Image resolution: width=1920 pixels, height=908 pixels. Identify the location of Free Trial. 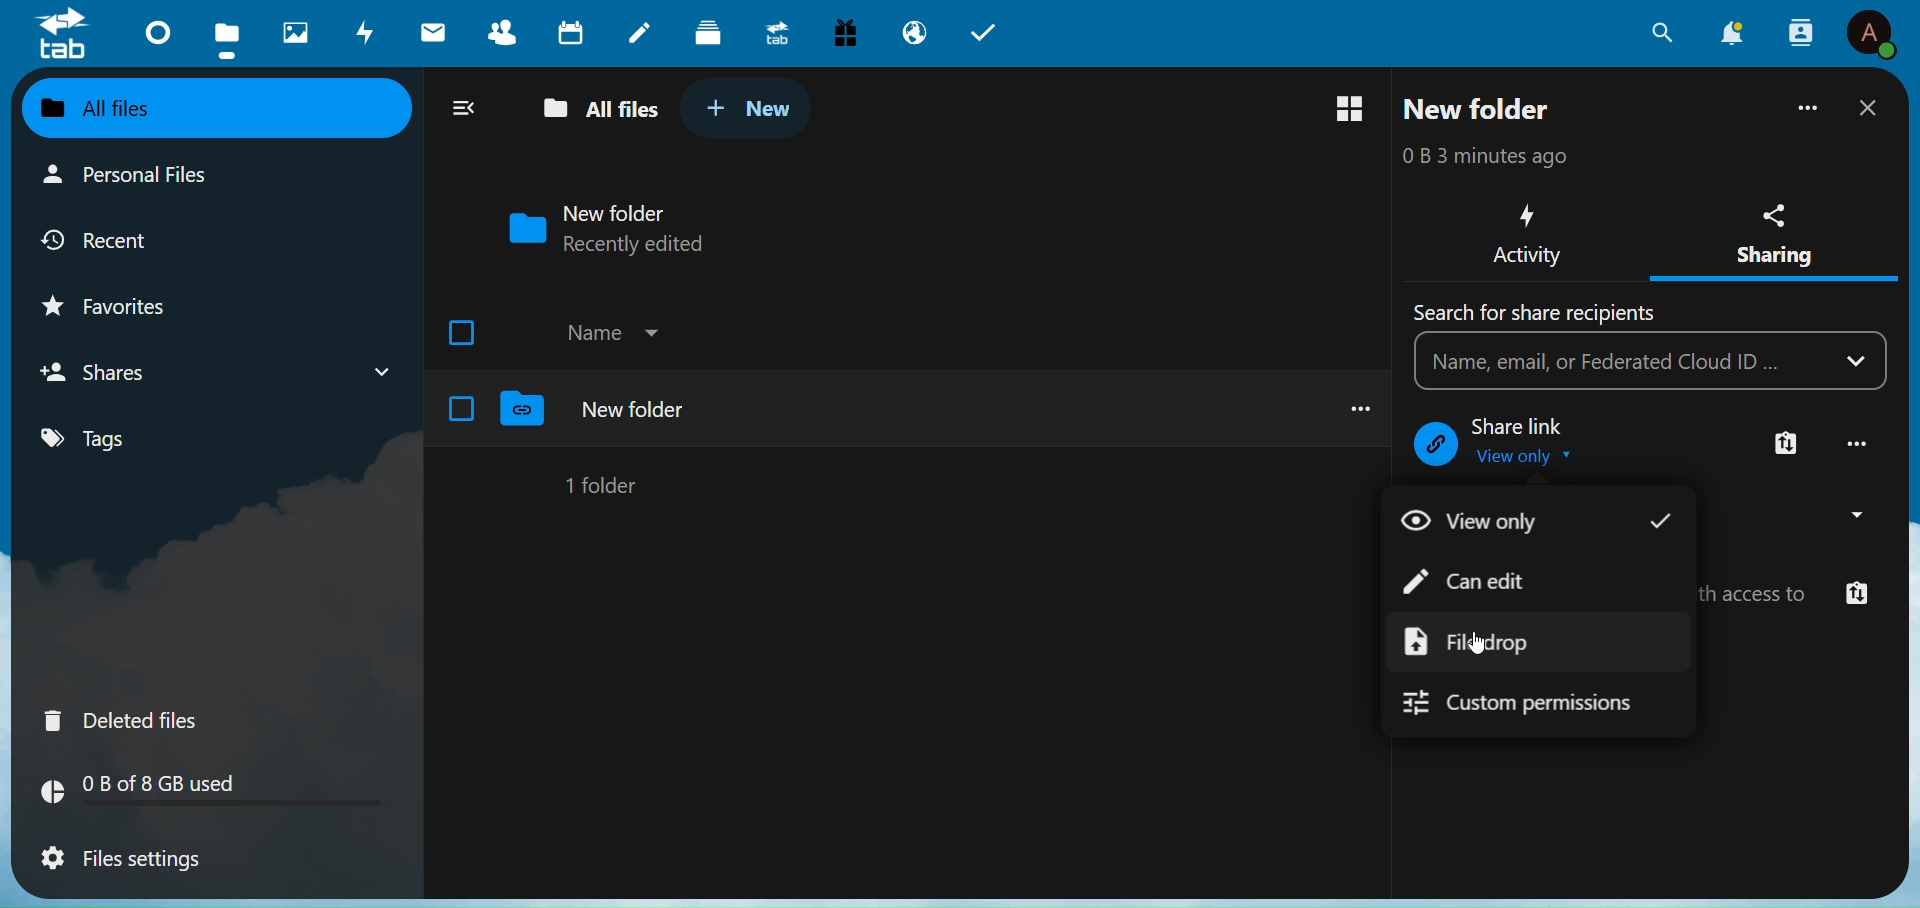
(845, 30).